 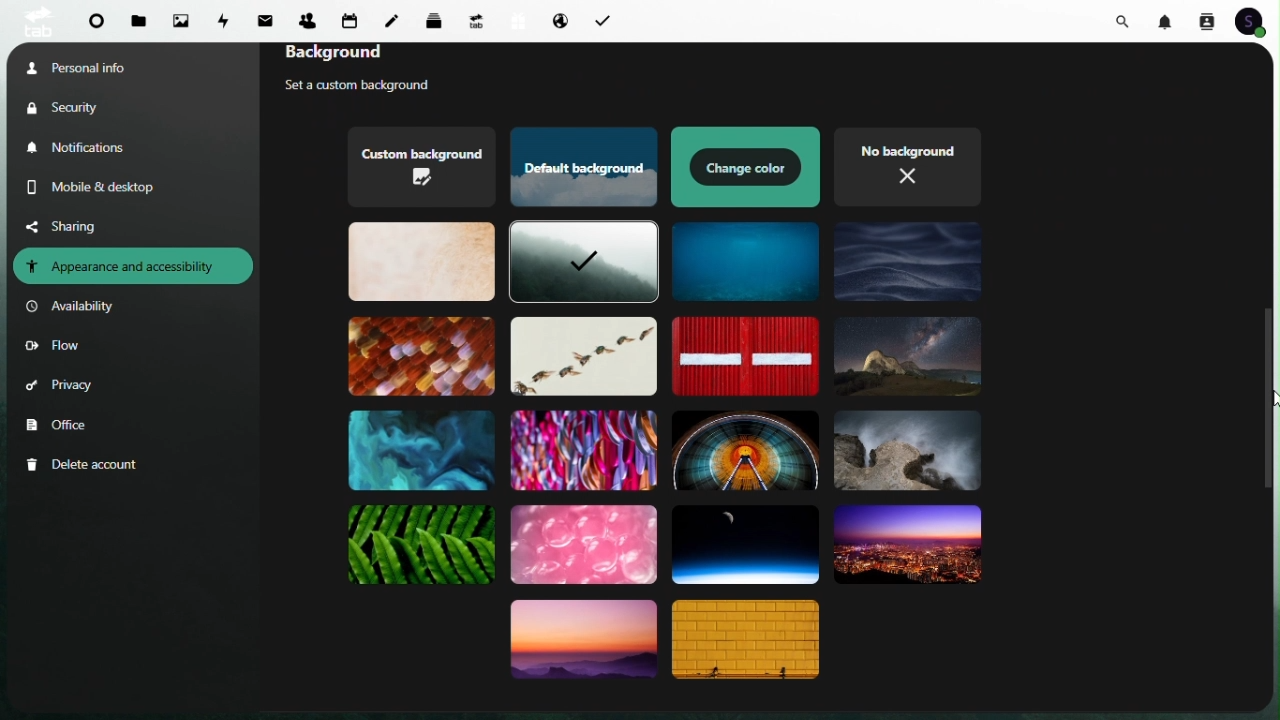 I want to click on Themes, so click(x=747, y=167).